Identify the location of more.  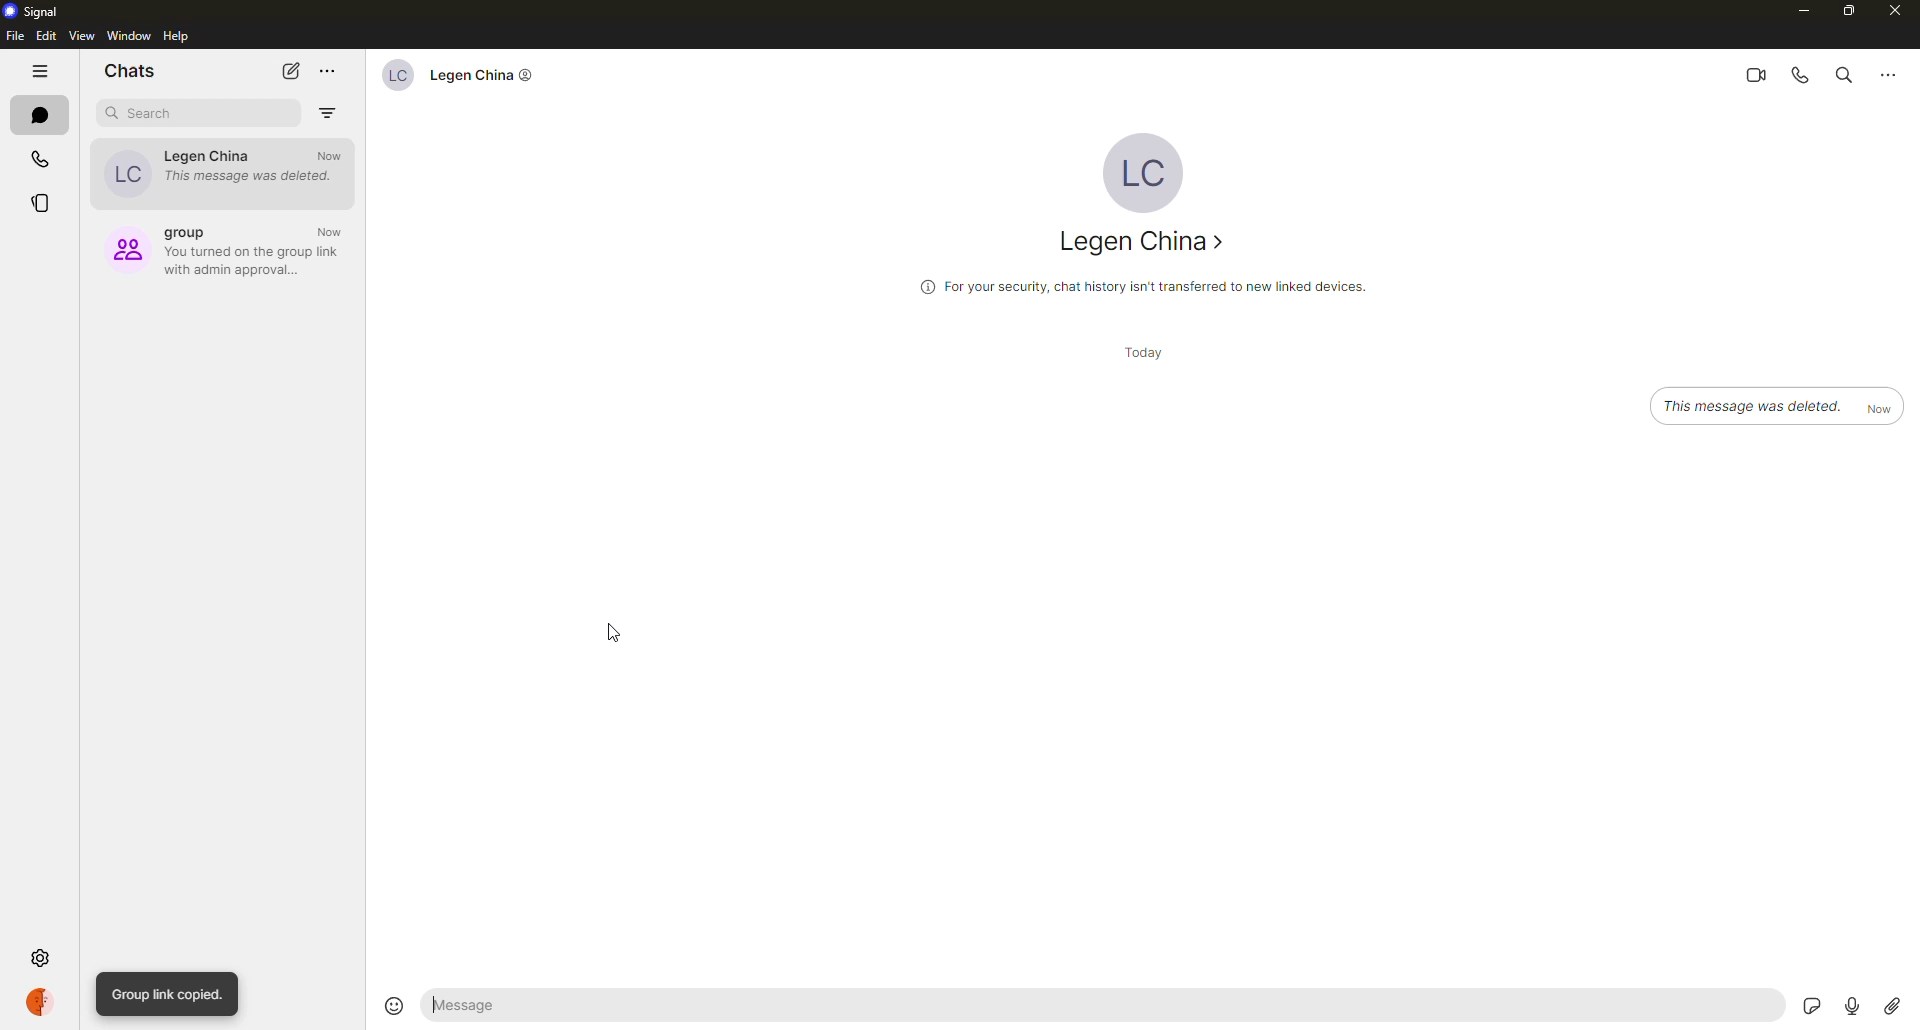
(1888, 73).